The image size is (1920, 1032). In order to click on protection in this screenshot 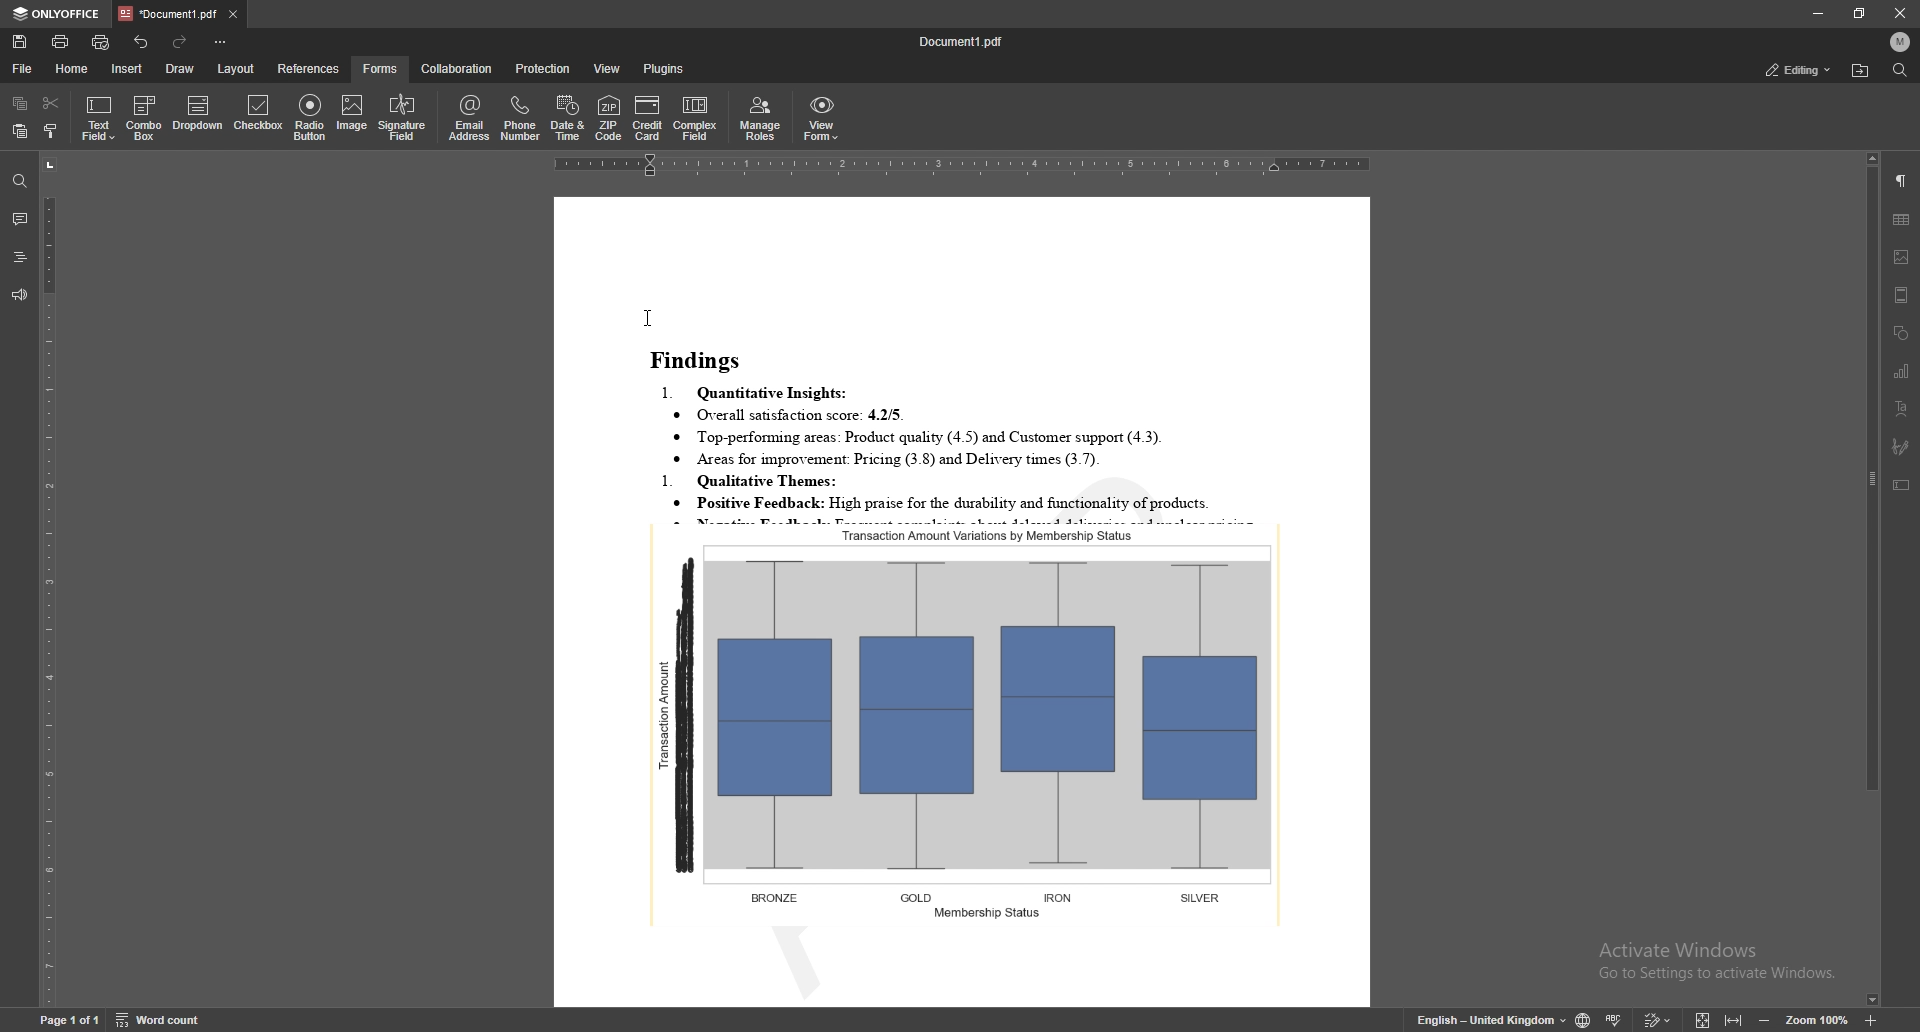, I will do `click(544, 69)`.